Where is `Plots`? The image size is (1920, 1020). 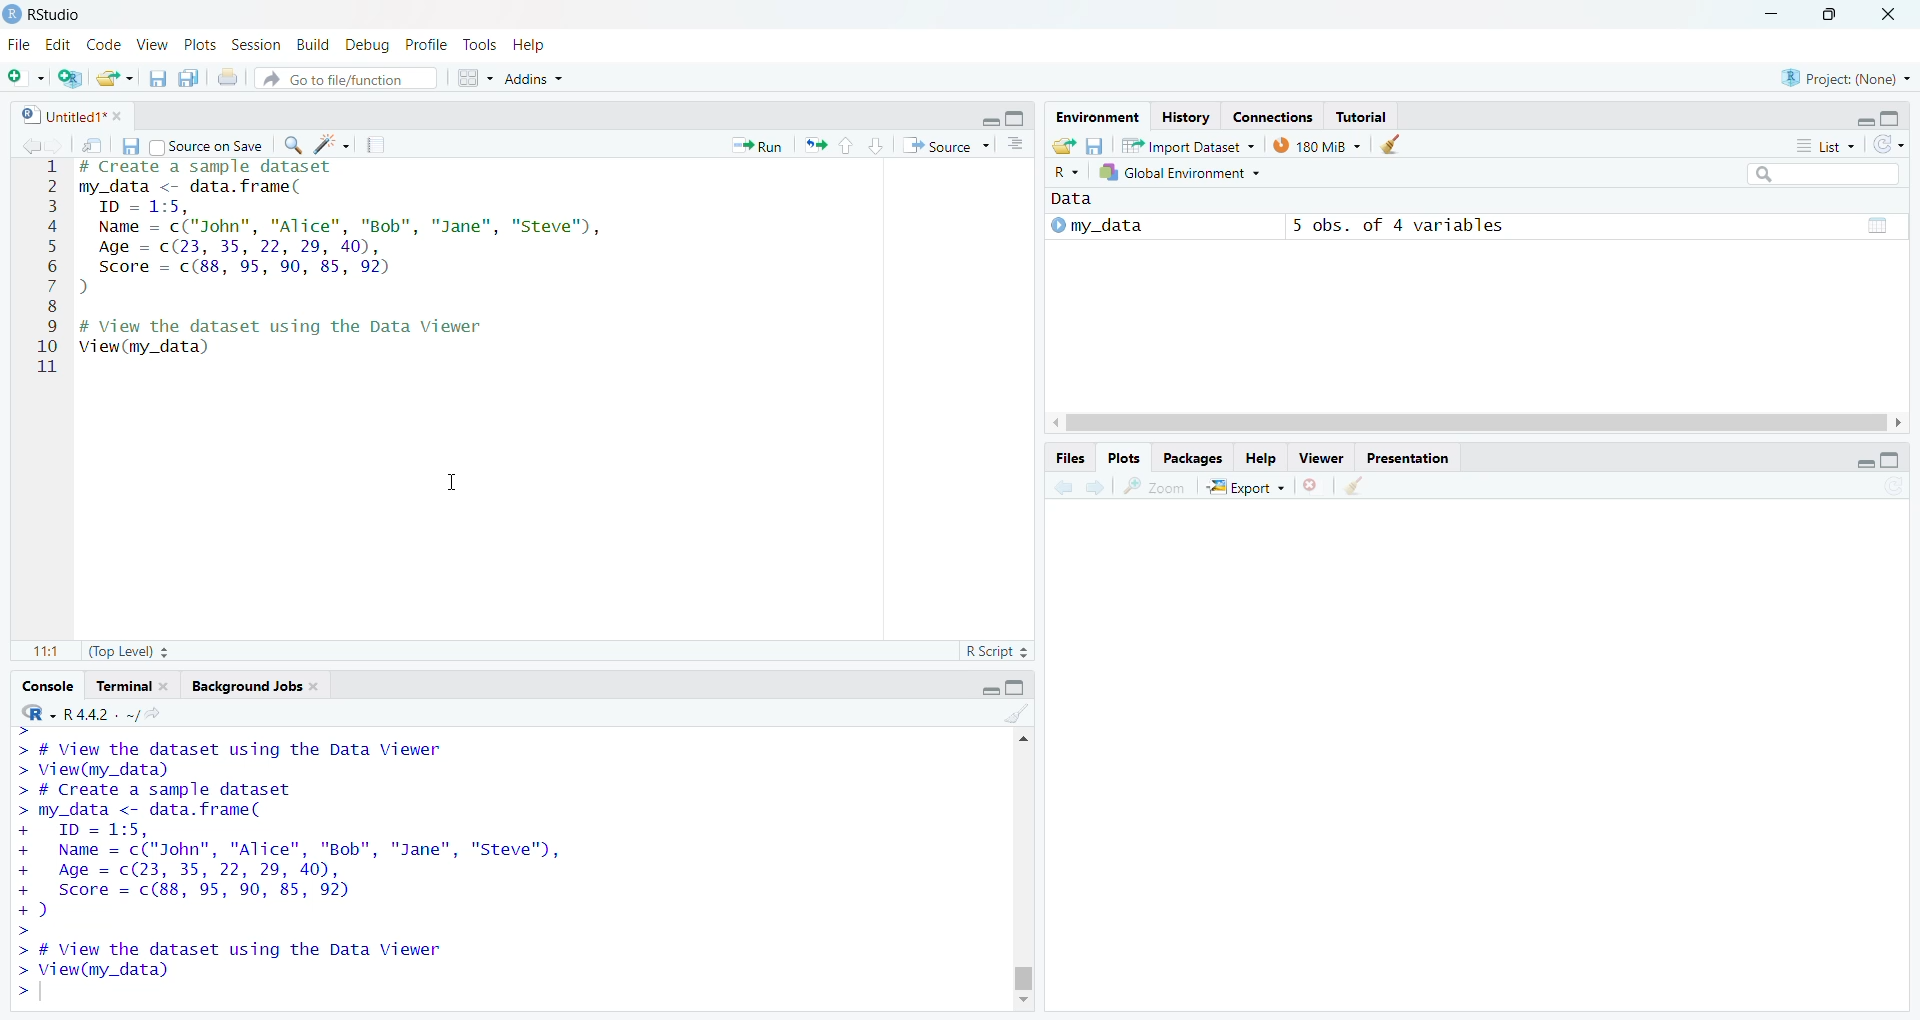
Plots is located at coordinates (1129, 459).